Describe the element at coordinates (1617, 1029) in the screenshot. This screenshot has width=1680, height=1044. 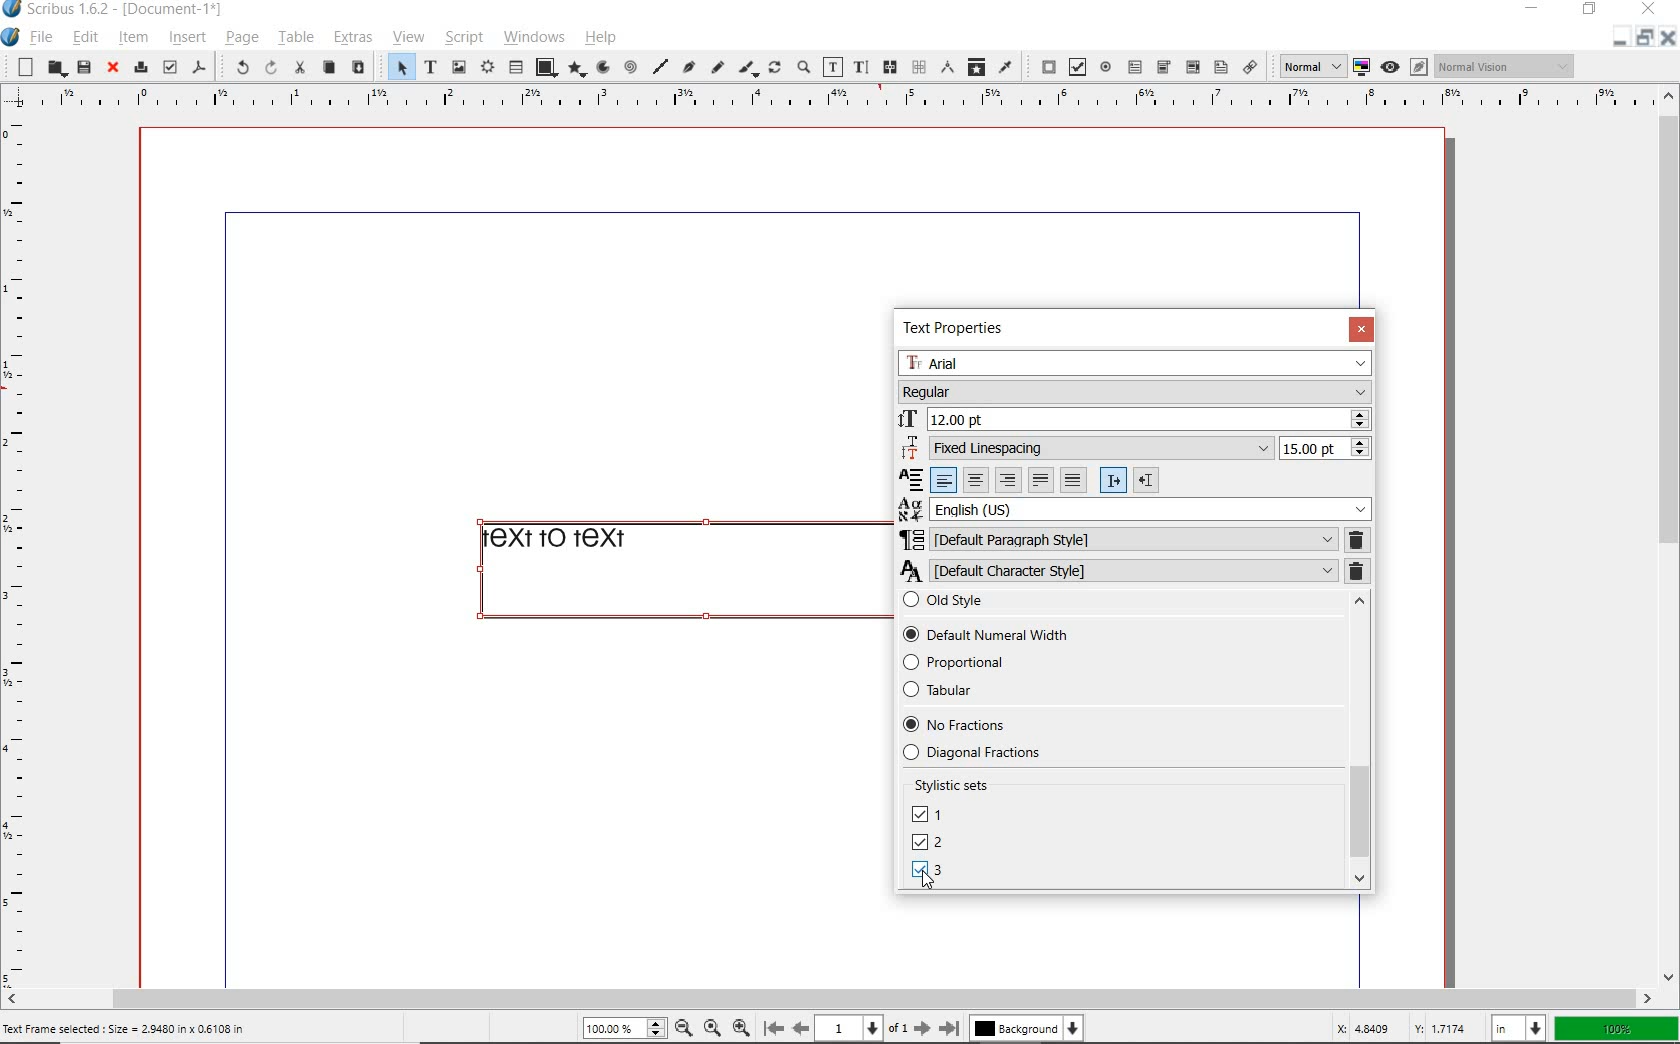
I see `100%` at that location.